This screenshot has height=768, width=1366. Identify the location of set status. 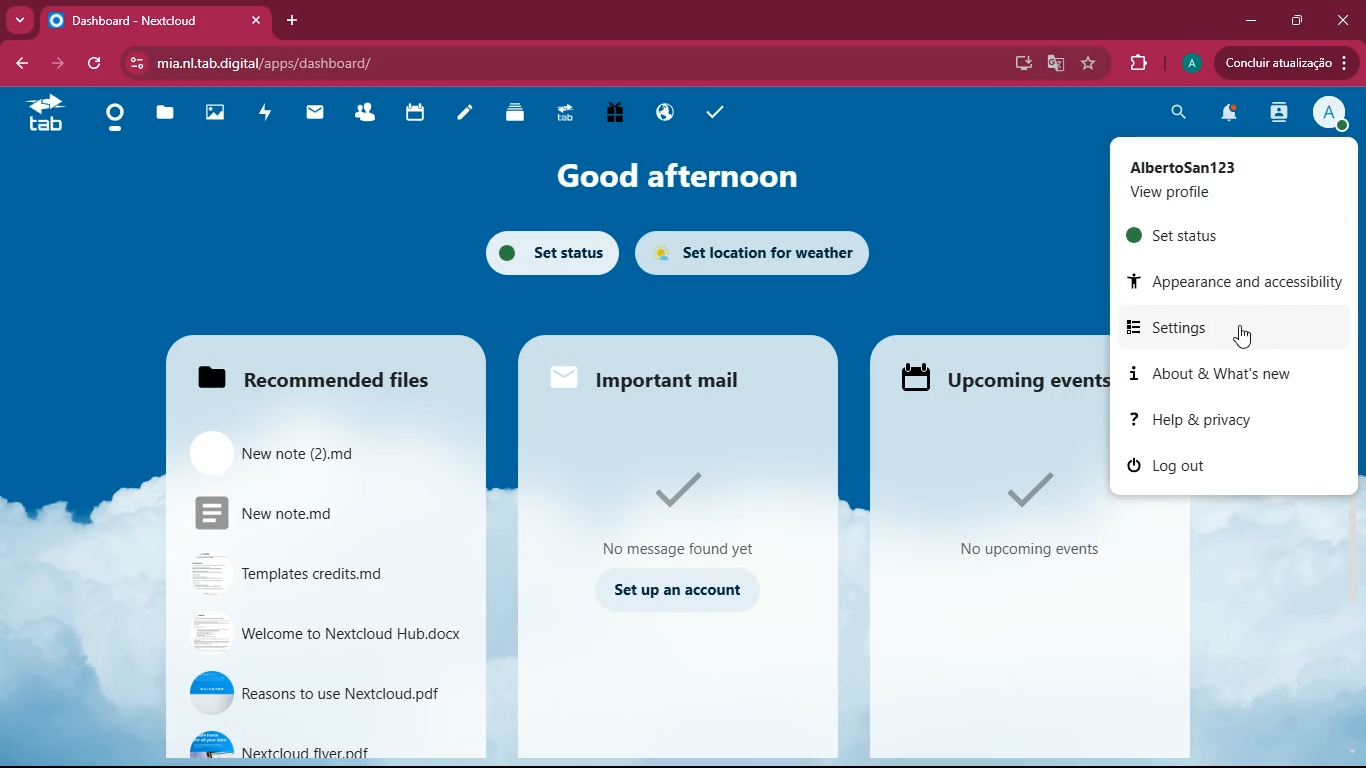
(543, 256).